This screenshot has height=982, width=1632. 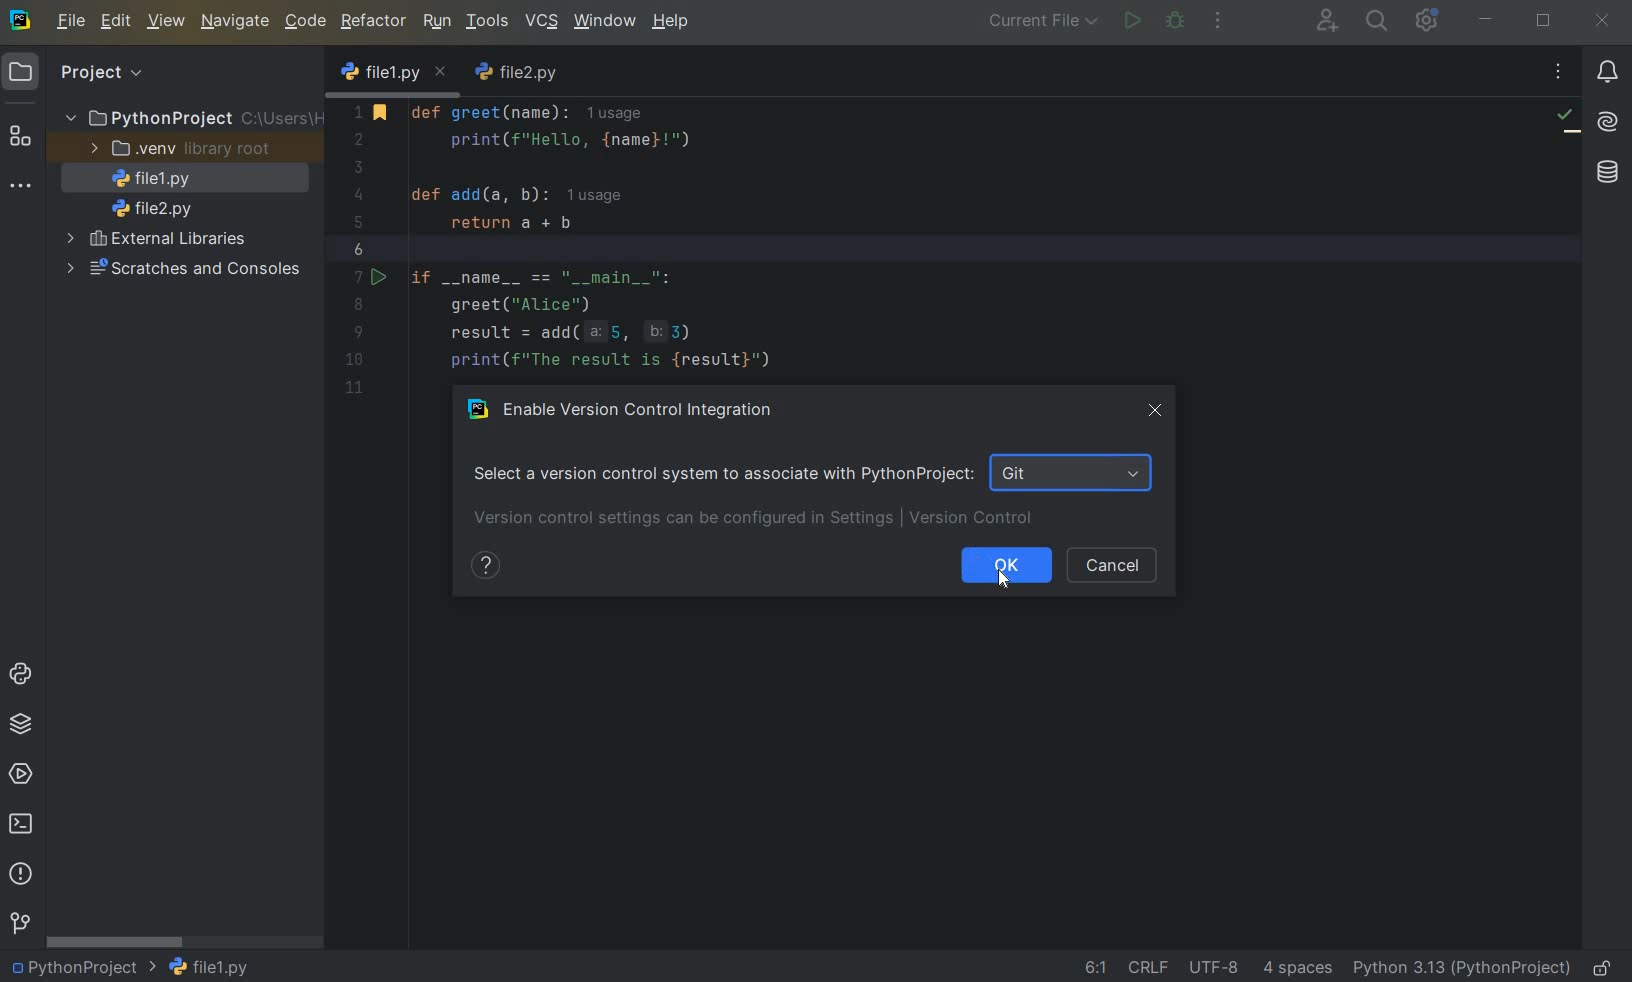 I want to click on version control settings, so click(x=757, y=520).